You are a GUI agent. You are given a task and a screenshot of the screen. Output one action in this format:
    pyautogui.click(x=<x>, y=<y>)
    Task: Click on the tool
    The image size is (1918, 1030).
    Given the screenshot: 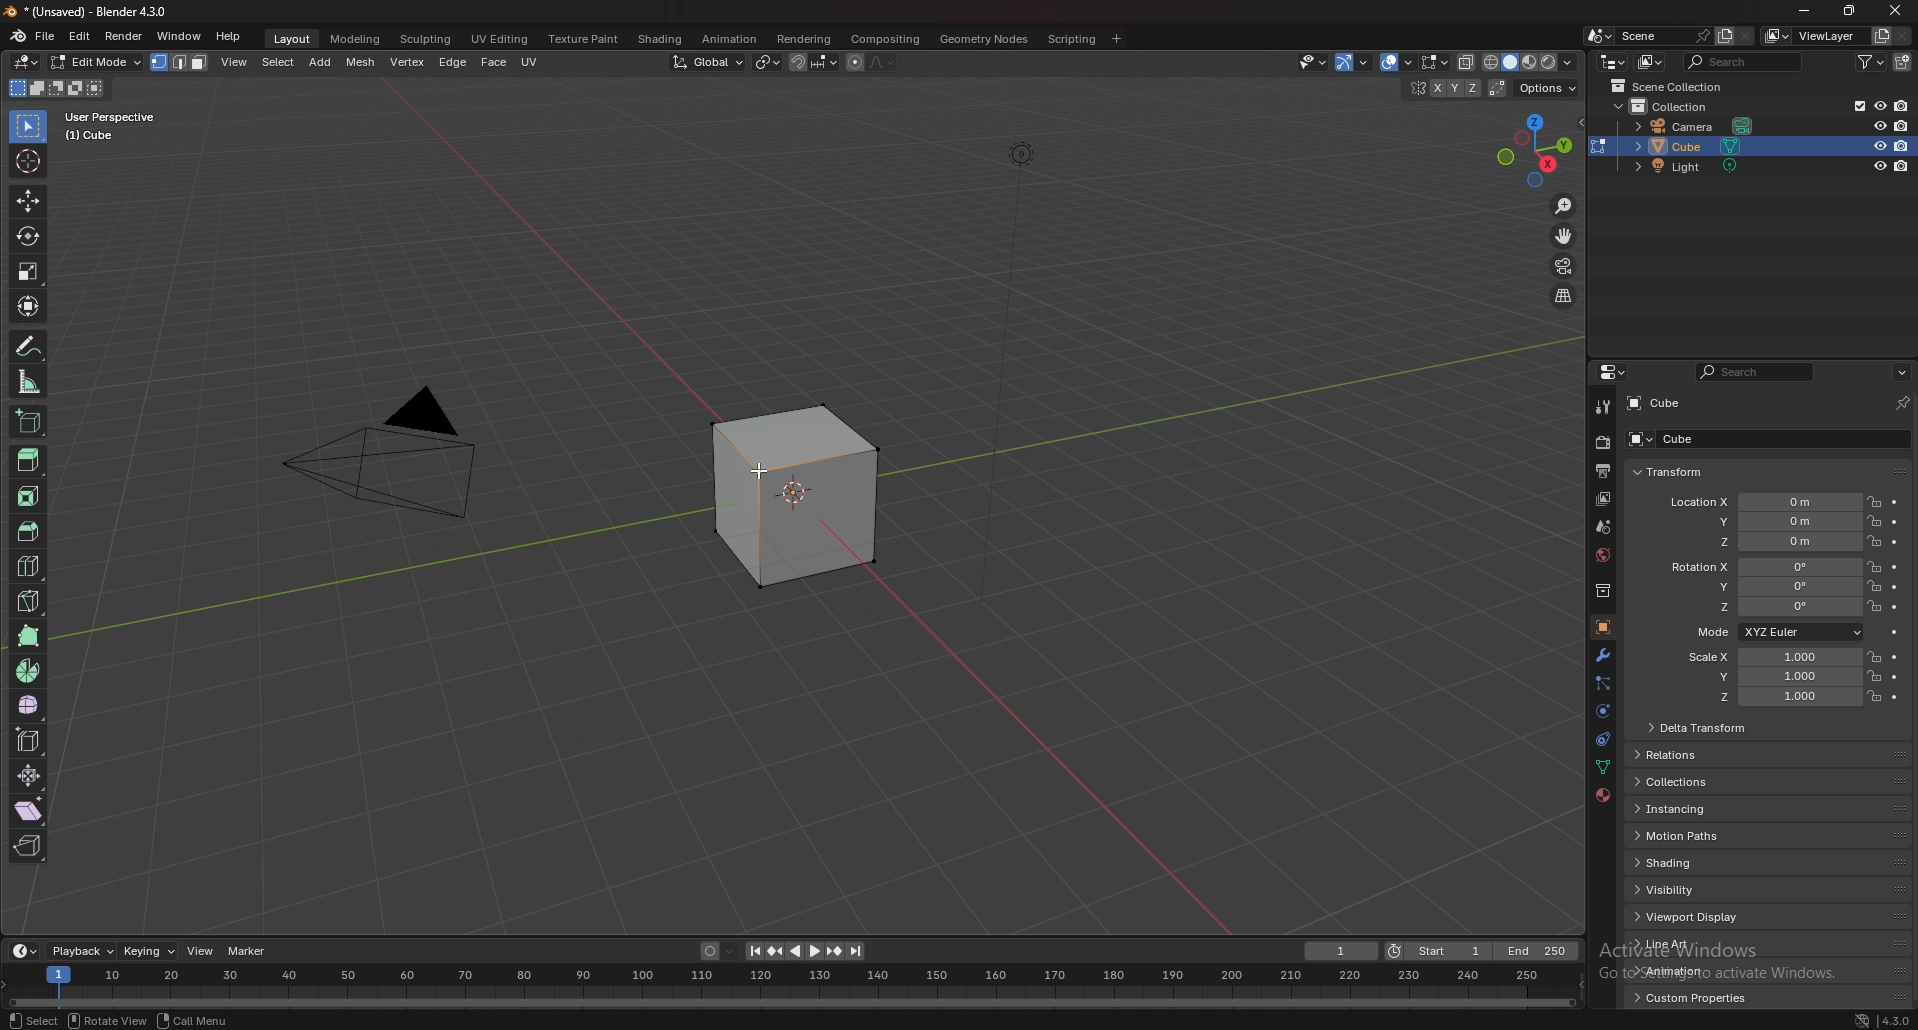 What is the action you would take?
    pyautogui.click(x=1604, y=408)
    